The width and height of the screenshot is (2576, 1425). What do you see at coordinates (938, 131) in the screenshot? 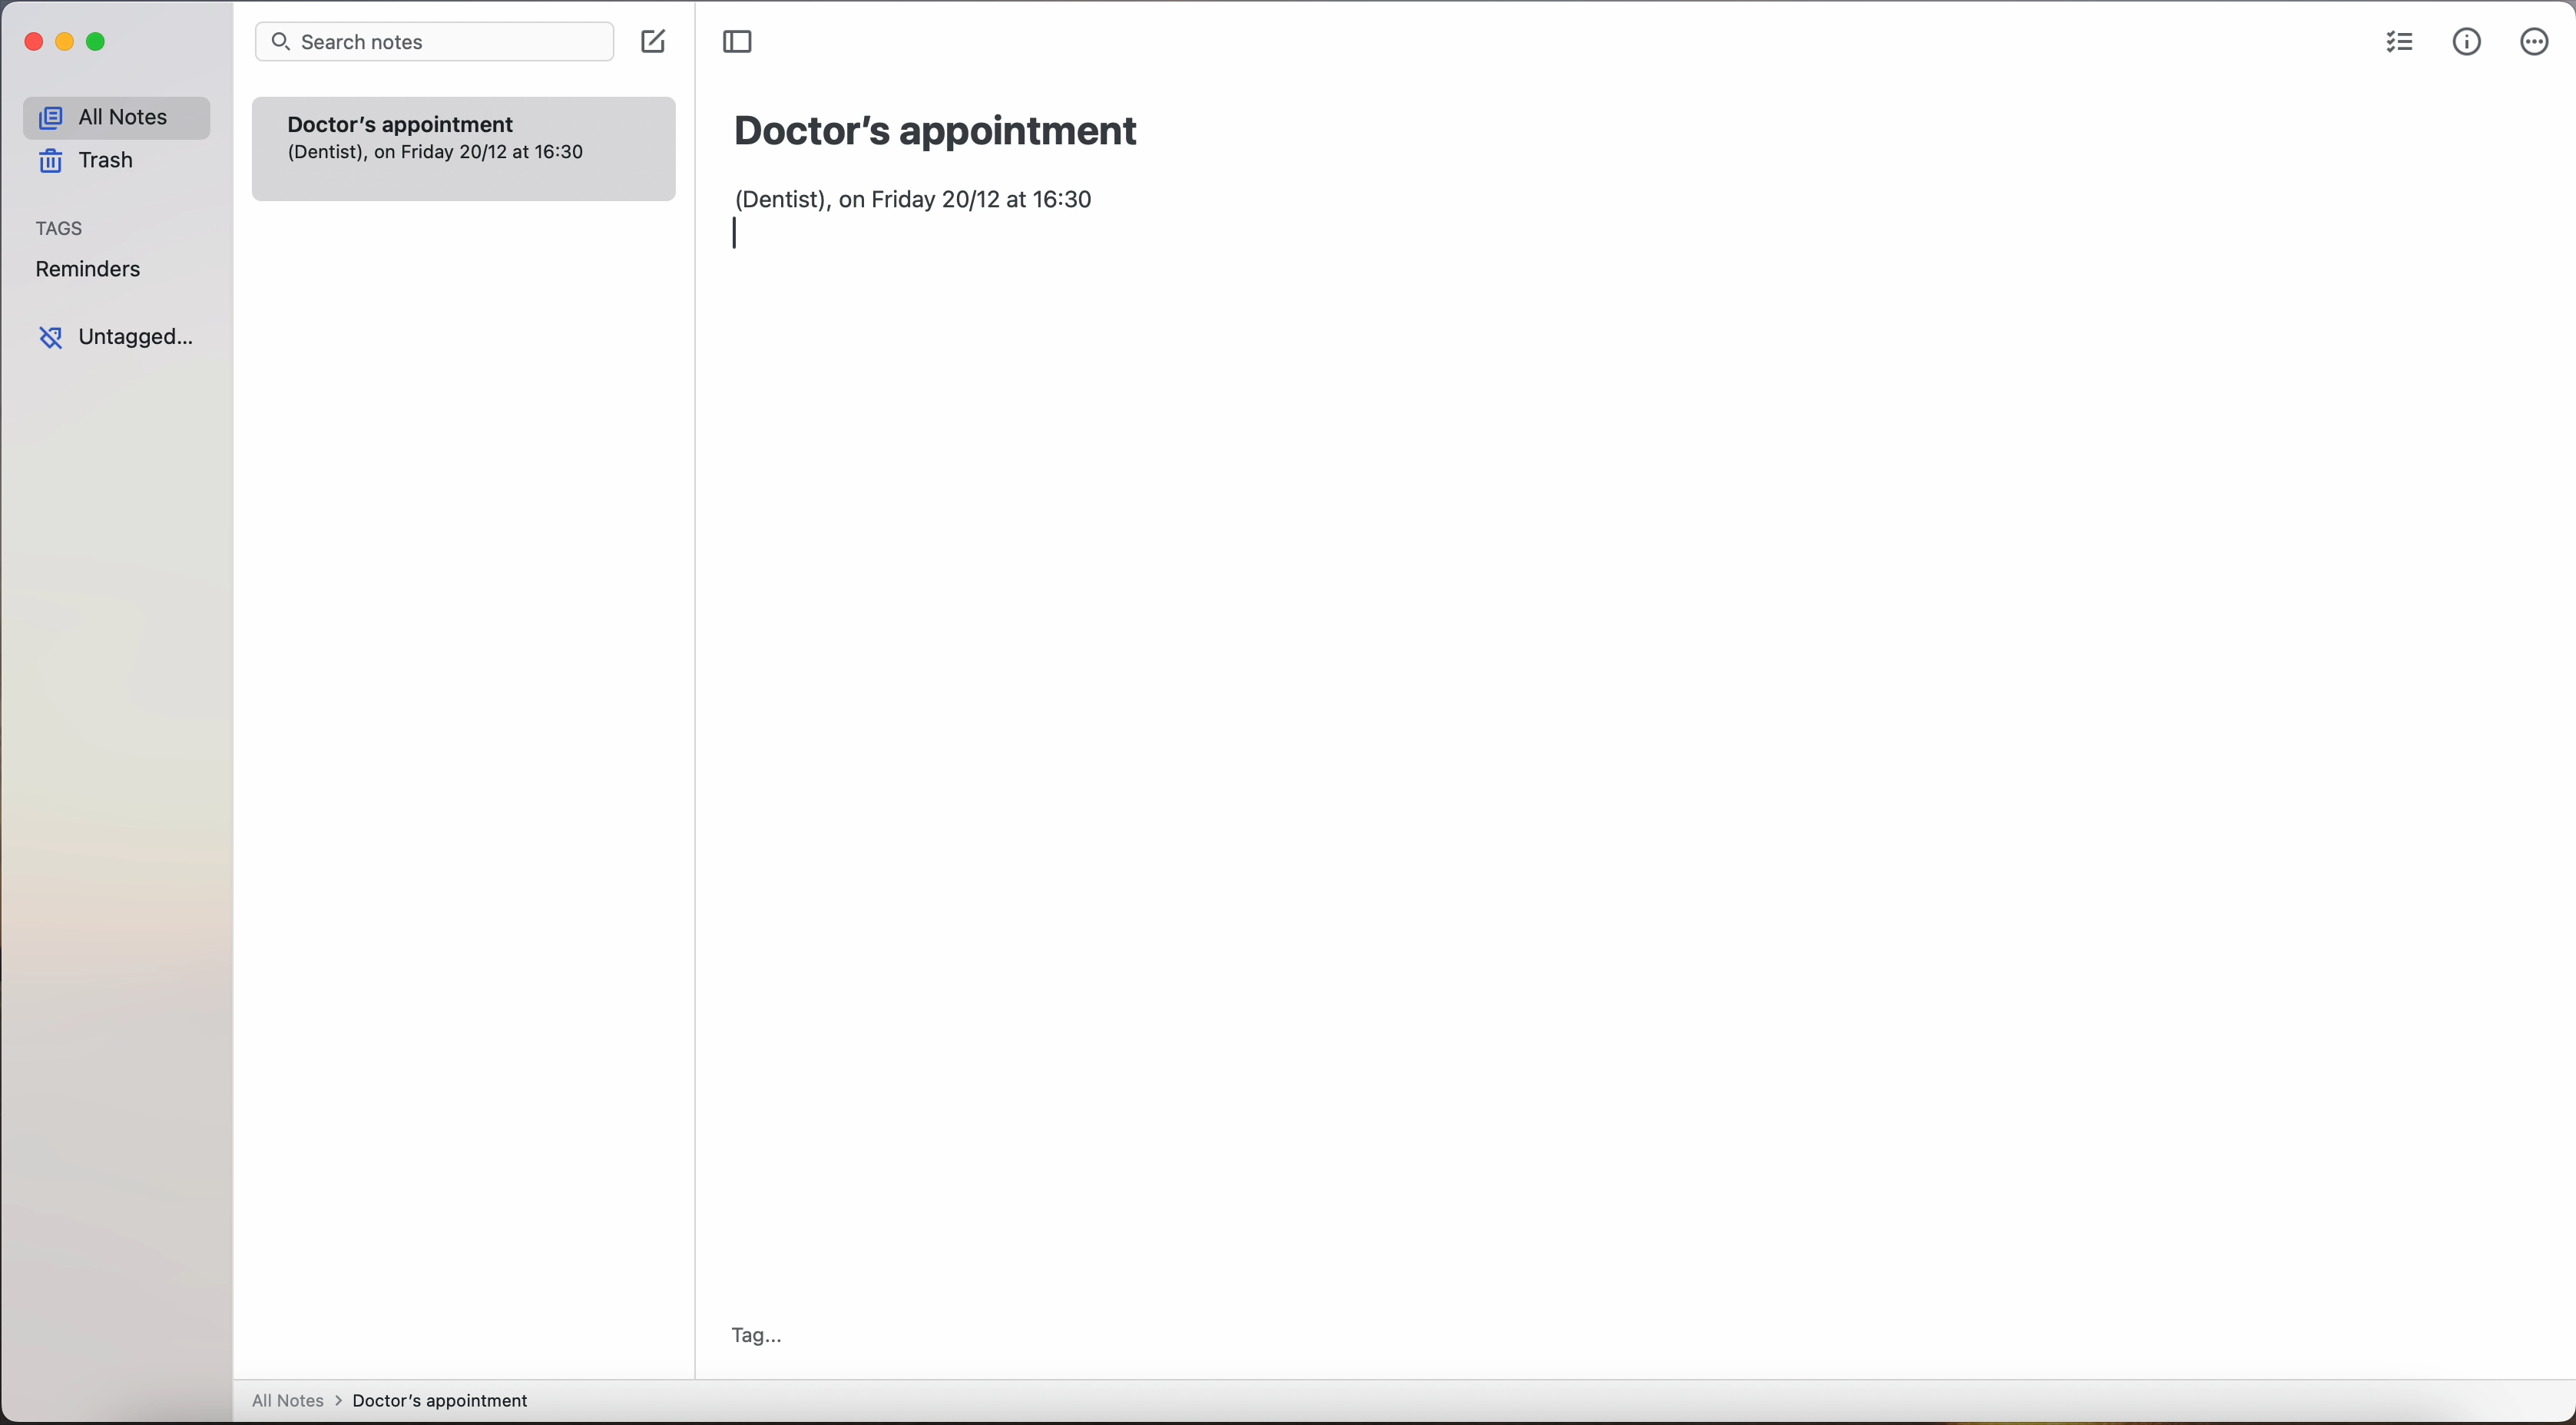
I see `Doctor's appointment` at bounding box center [938, 131].